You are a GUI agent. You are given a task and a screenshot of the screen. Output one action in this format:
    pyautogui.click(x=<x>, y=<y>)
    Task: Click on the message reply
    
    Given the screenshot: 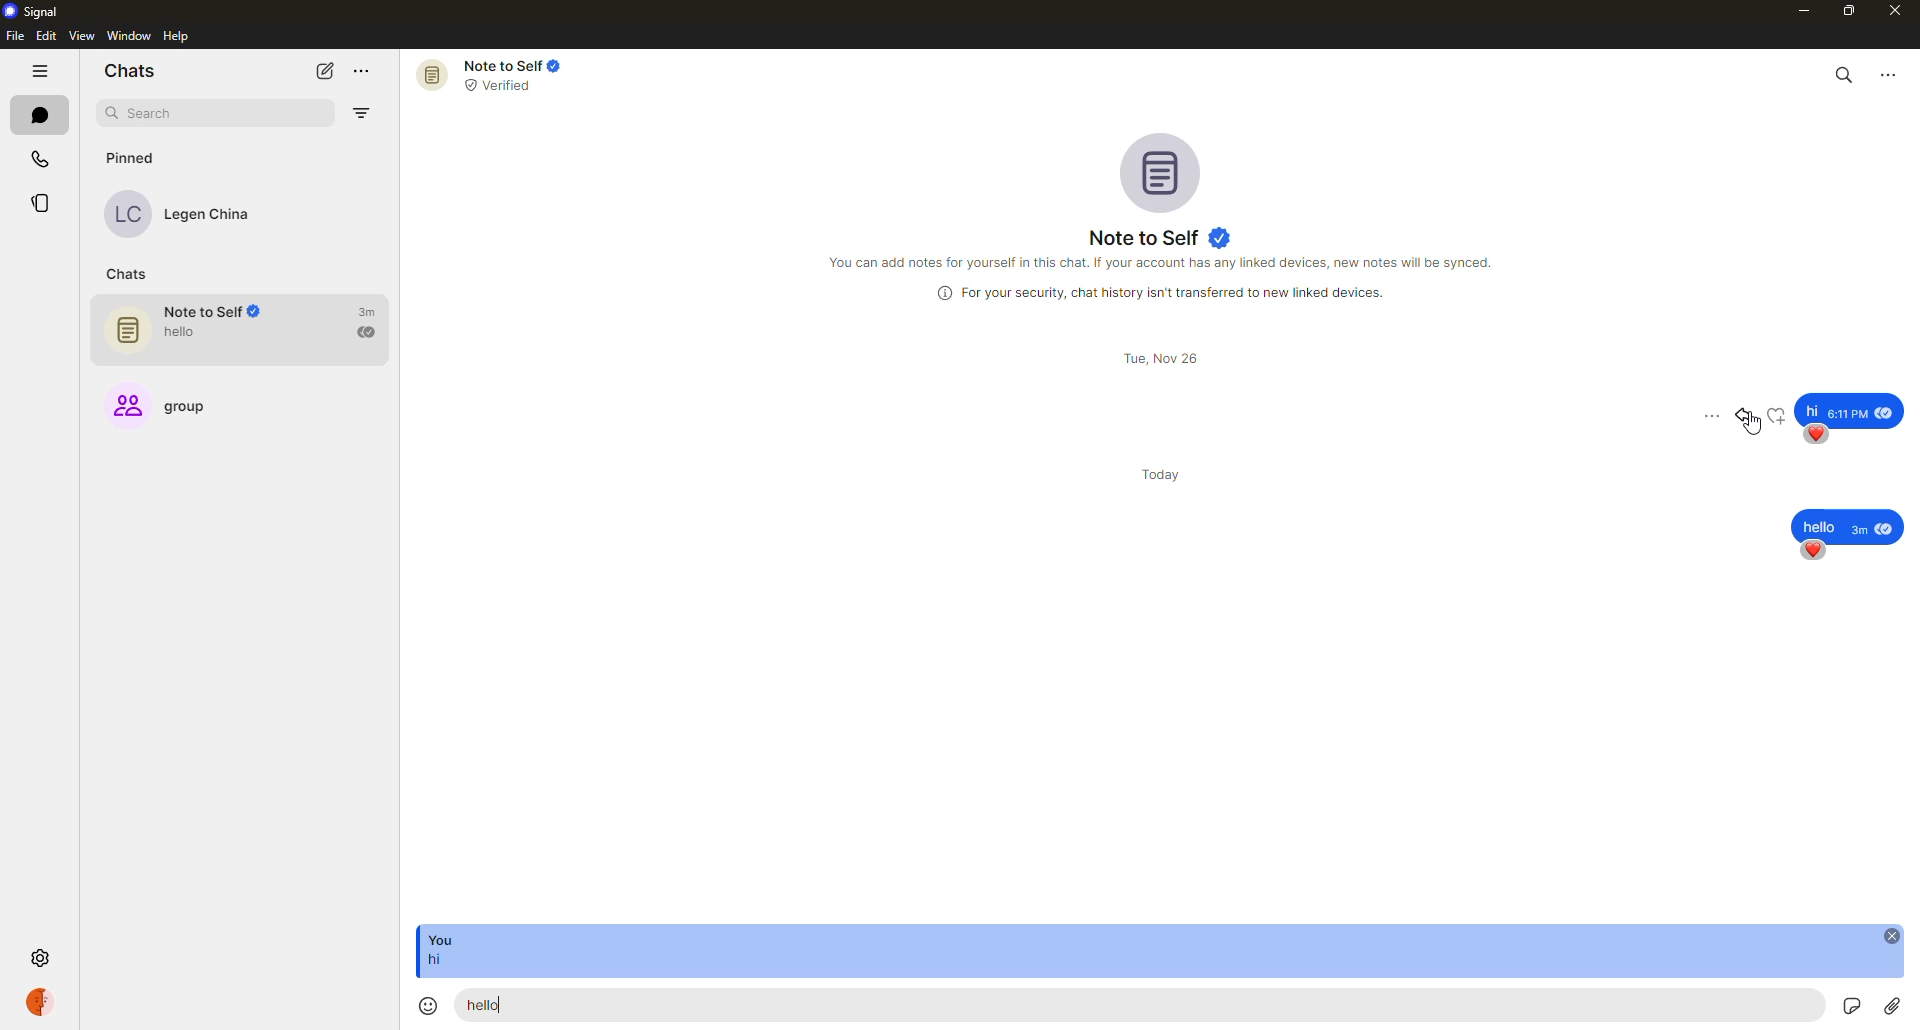 What is the action you would take?
    pyautogui.click(x=457, y=951)
    